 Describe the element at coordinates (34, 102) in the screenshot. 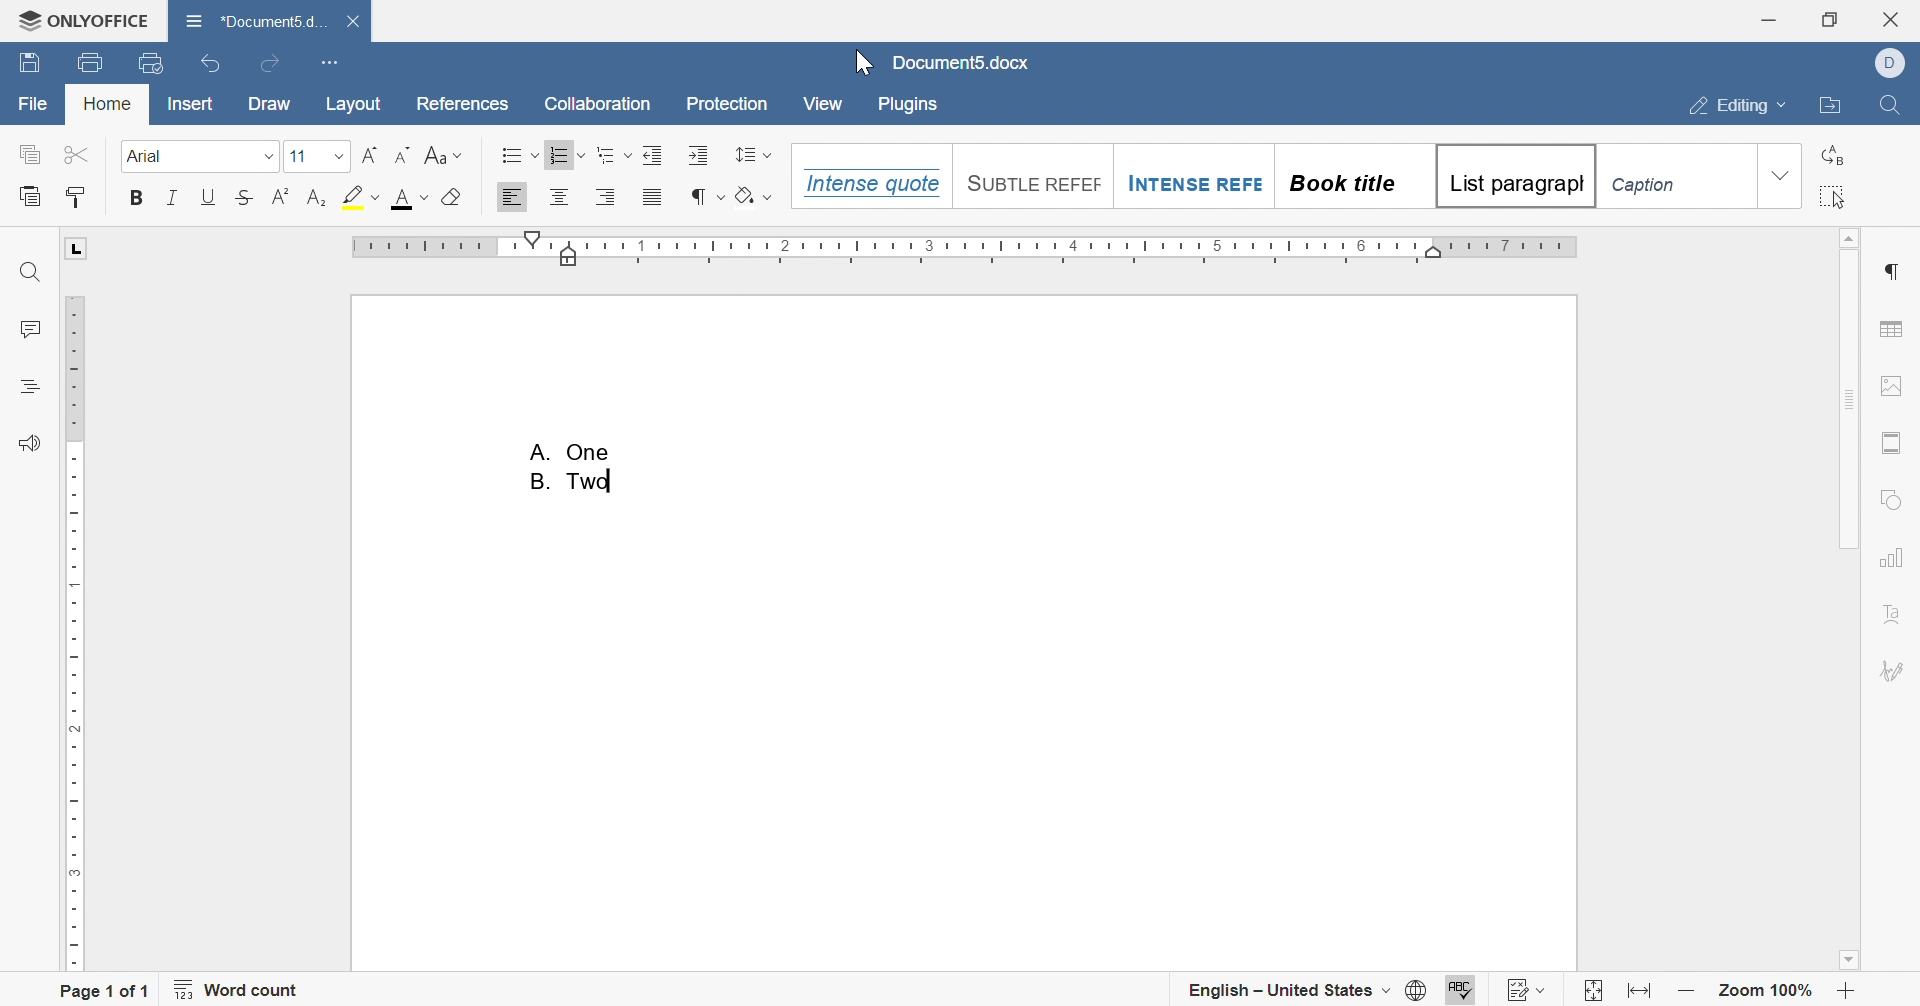

I see `file` at that location.